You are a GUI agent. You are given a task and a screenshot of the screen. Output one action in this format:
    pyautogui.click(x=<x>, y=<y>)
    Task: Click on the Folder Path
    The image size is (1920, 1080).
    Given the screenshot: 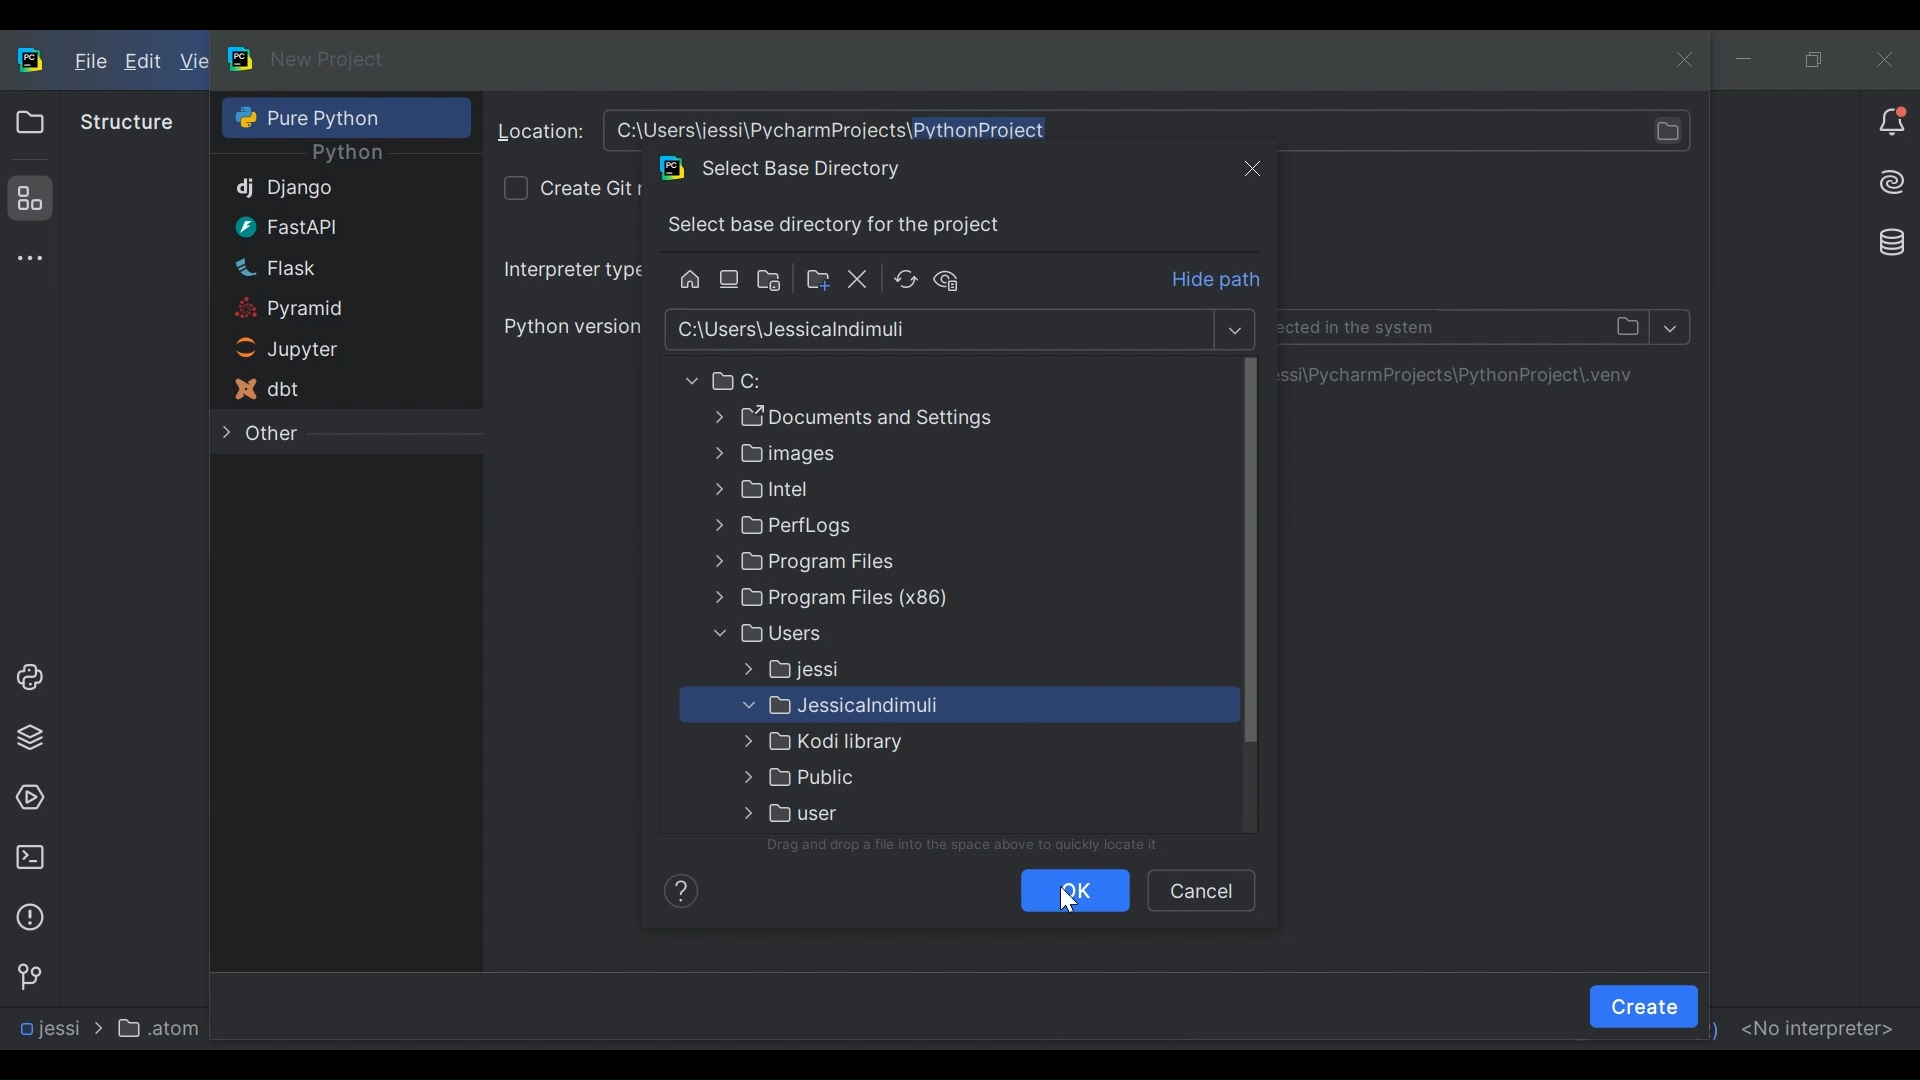 What is the action you would take?
    pyautogui.click(x=876, y=455)
    